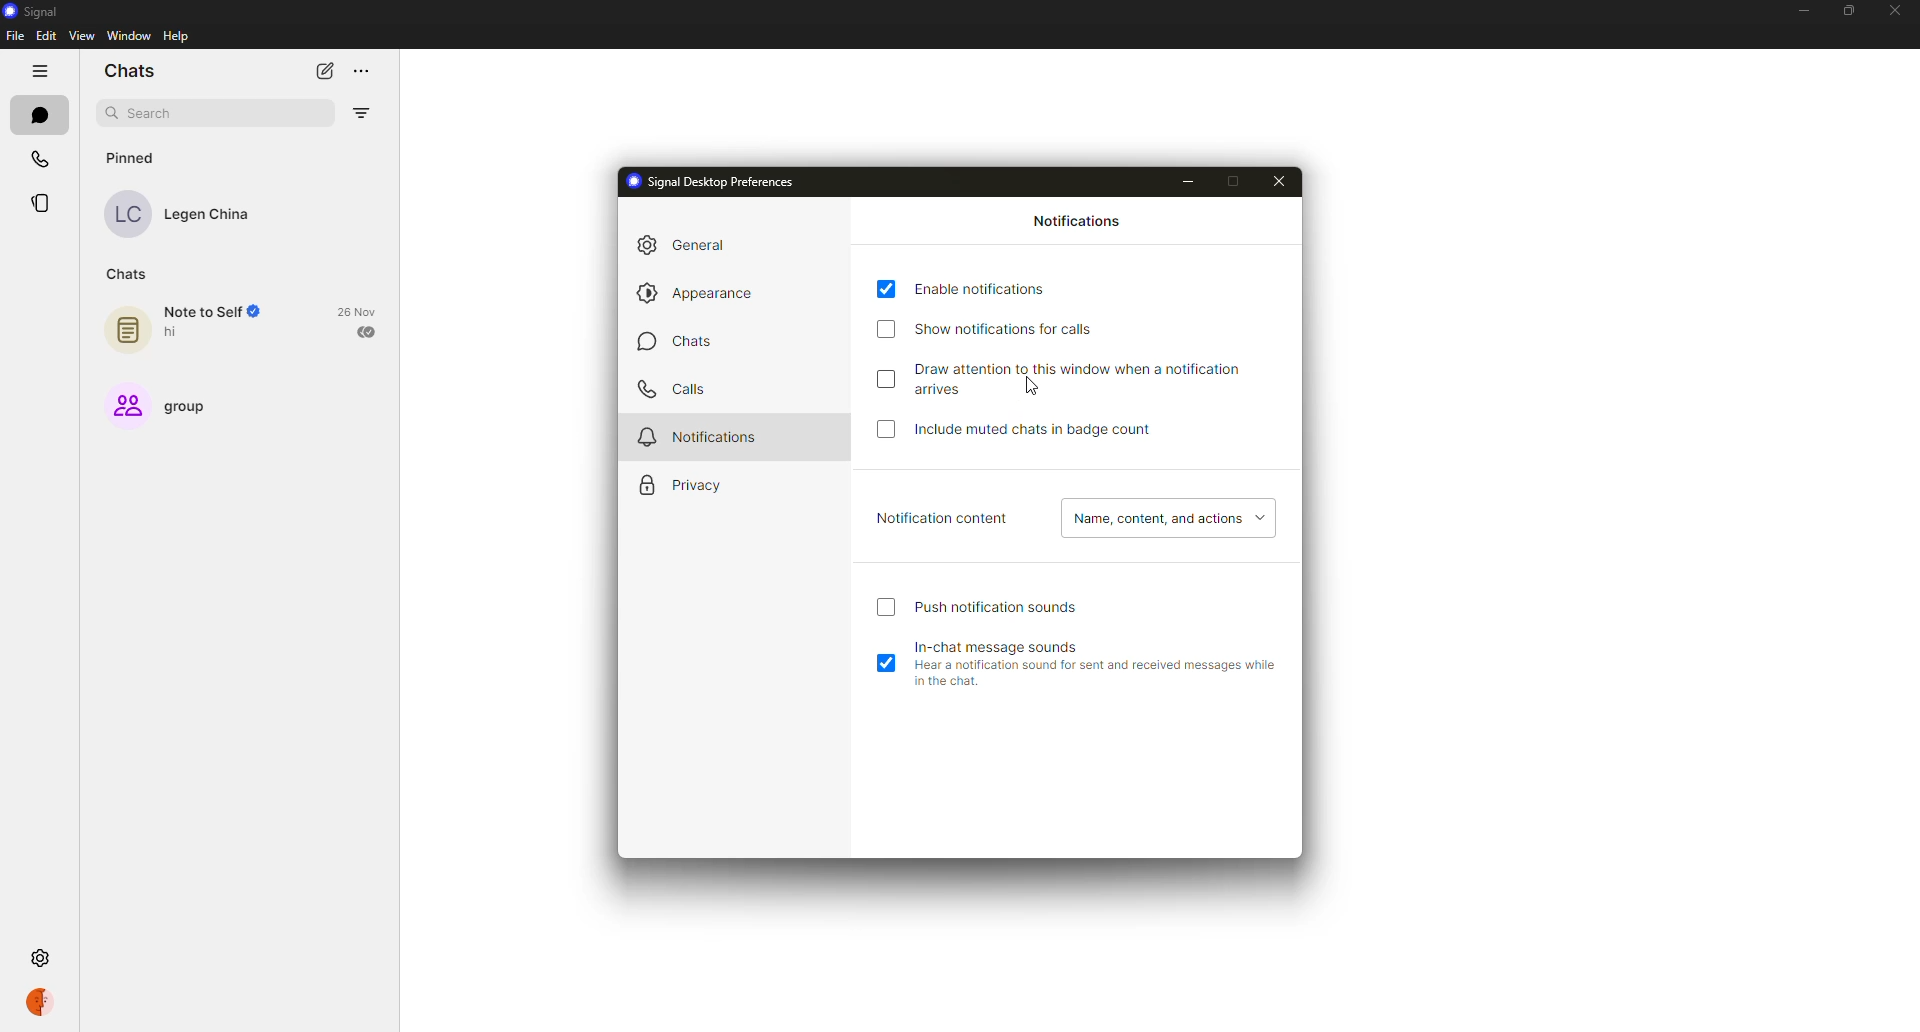  Describe the element at coordinates (697, 295) in the screenshot. I see `appearance` at that location.